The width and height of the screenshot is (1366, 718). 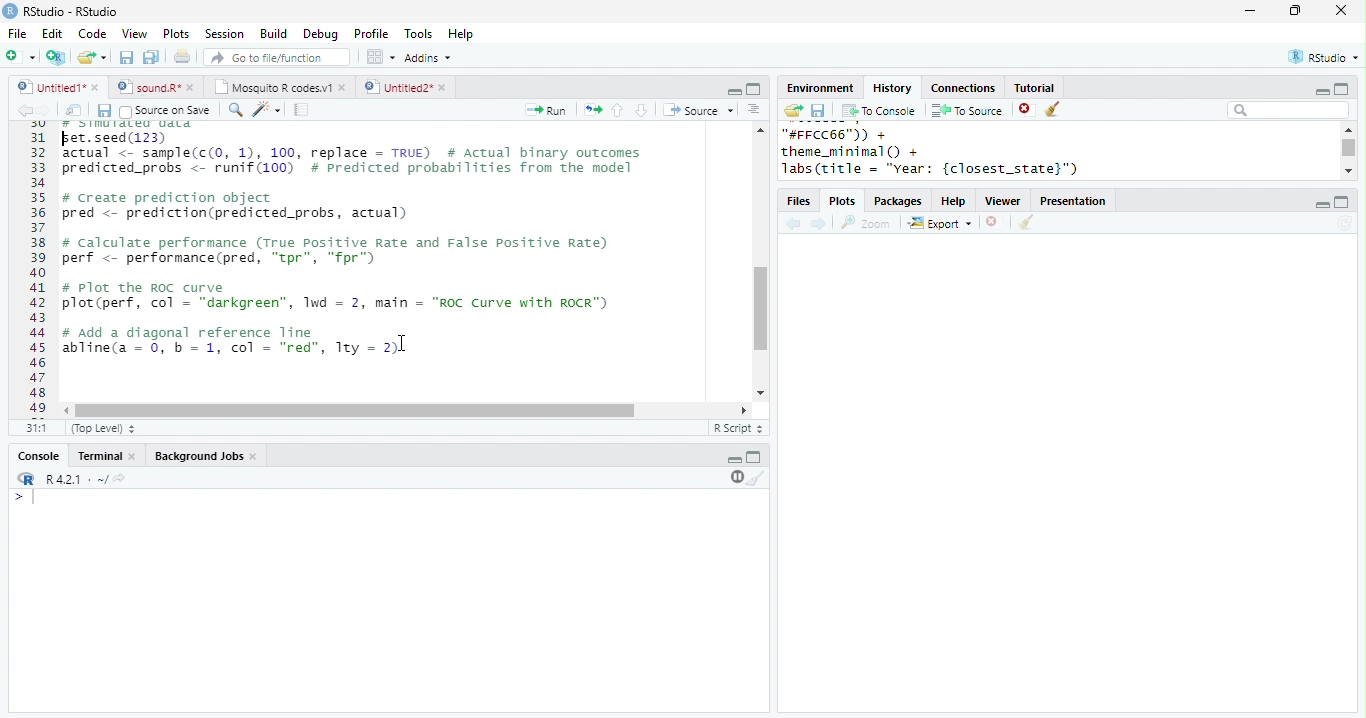 I want to click on clear, so click(x=1054, y=110).